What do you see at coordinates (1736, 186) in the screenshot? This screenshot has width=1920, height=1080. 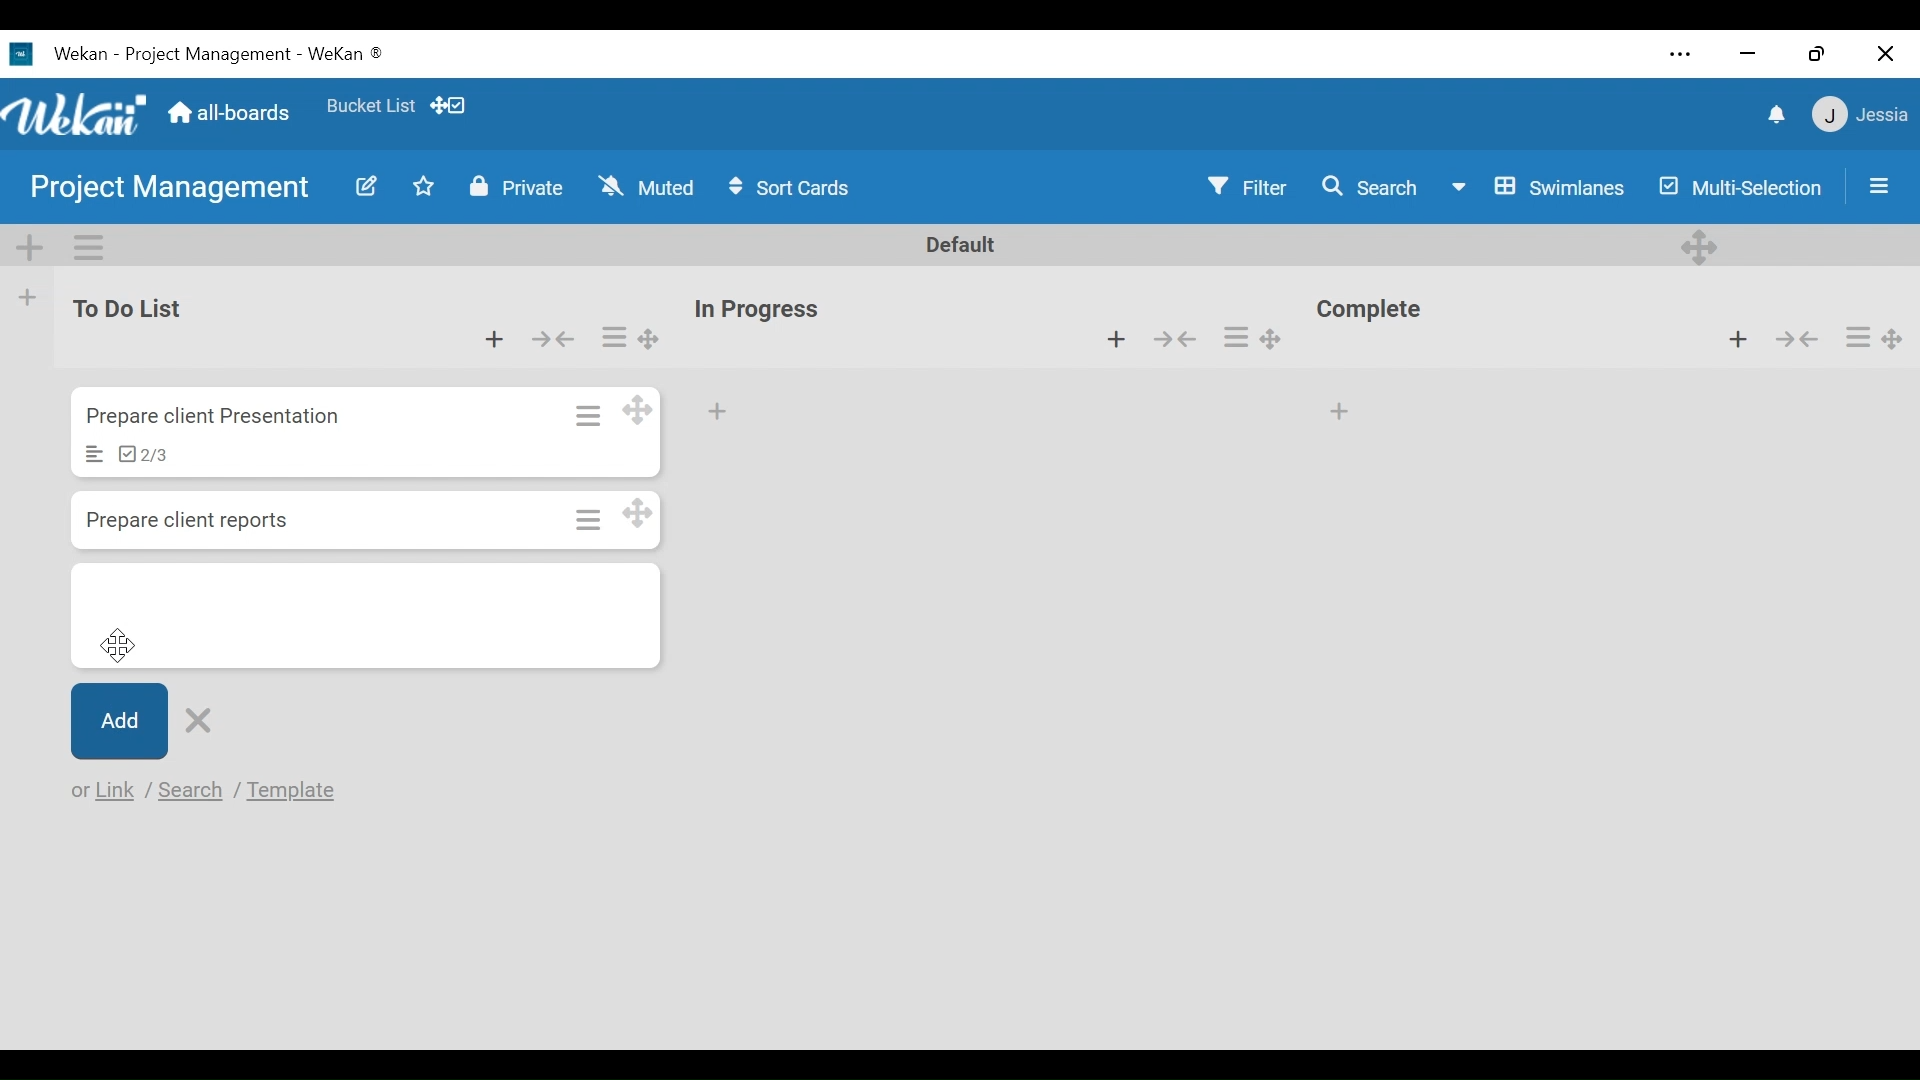 I see `Multi-selection` at bounding box center [1736, 186].